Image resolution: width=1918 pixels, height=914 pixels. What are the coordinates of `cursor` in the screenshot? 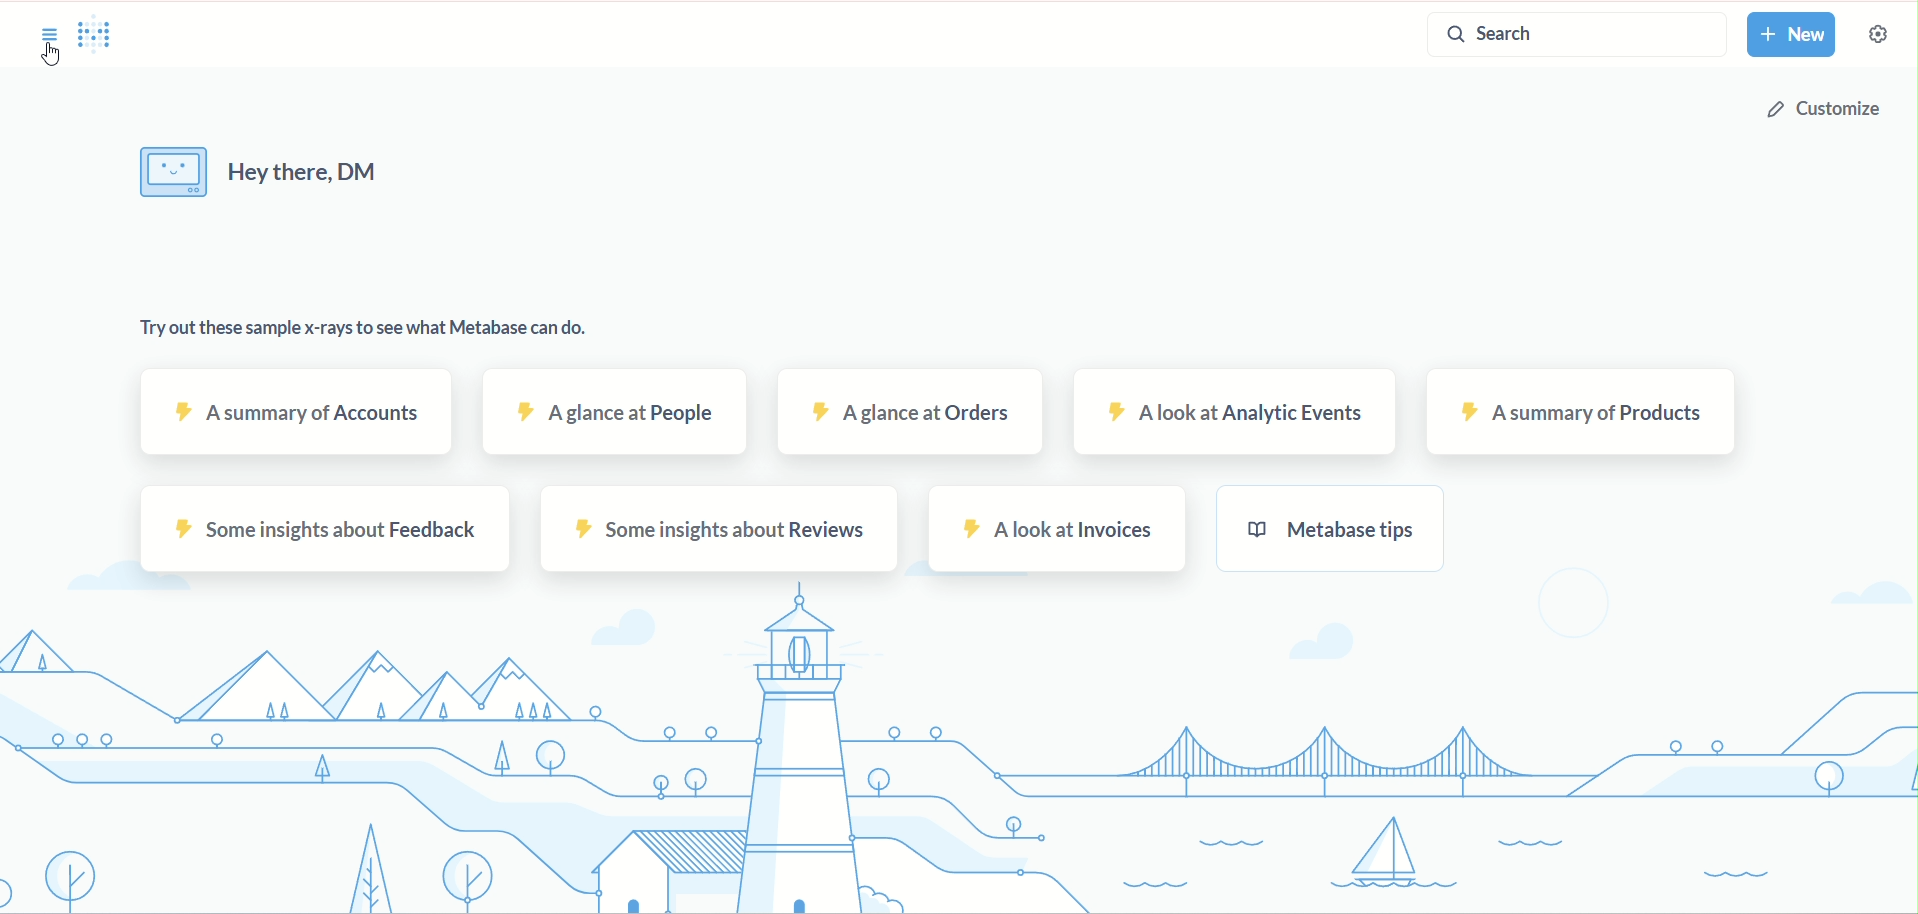 It's located at (49, 57).